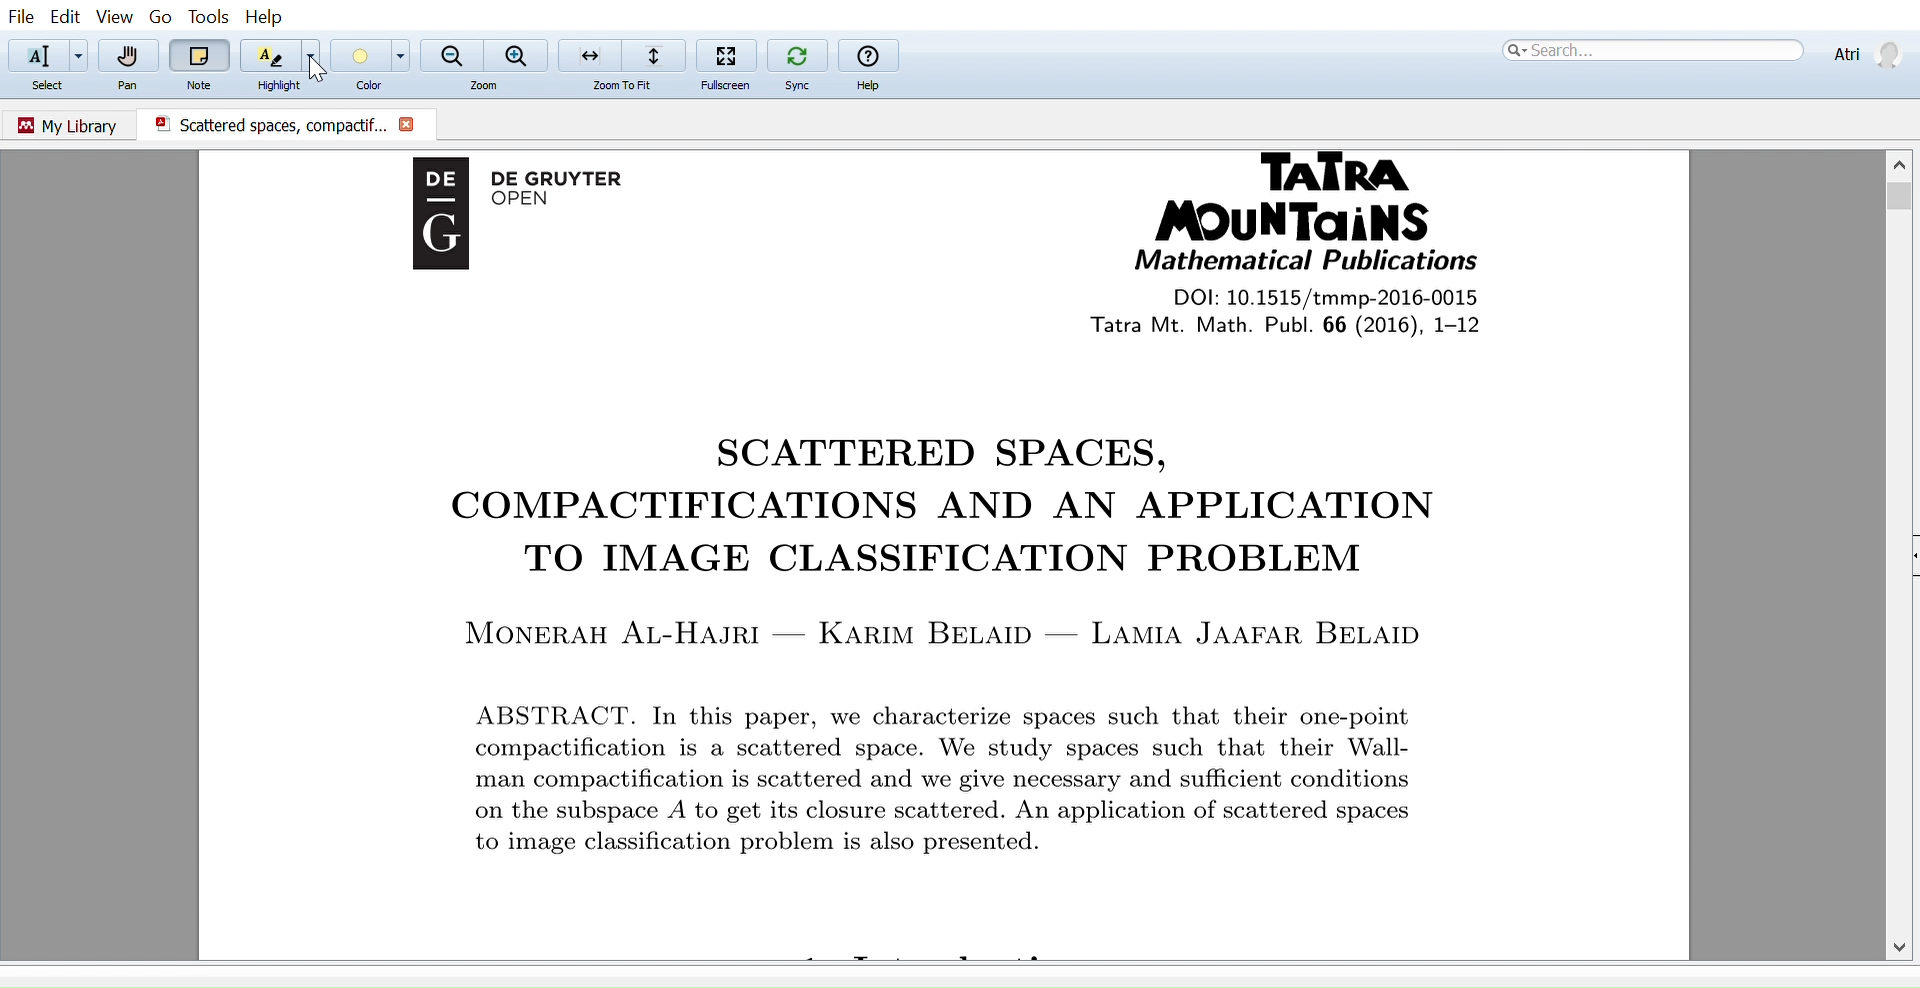  Describe the element at coordinates (1305, 262) in the screenshot. I see `Mathematical Publications` at that location.